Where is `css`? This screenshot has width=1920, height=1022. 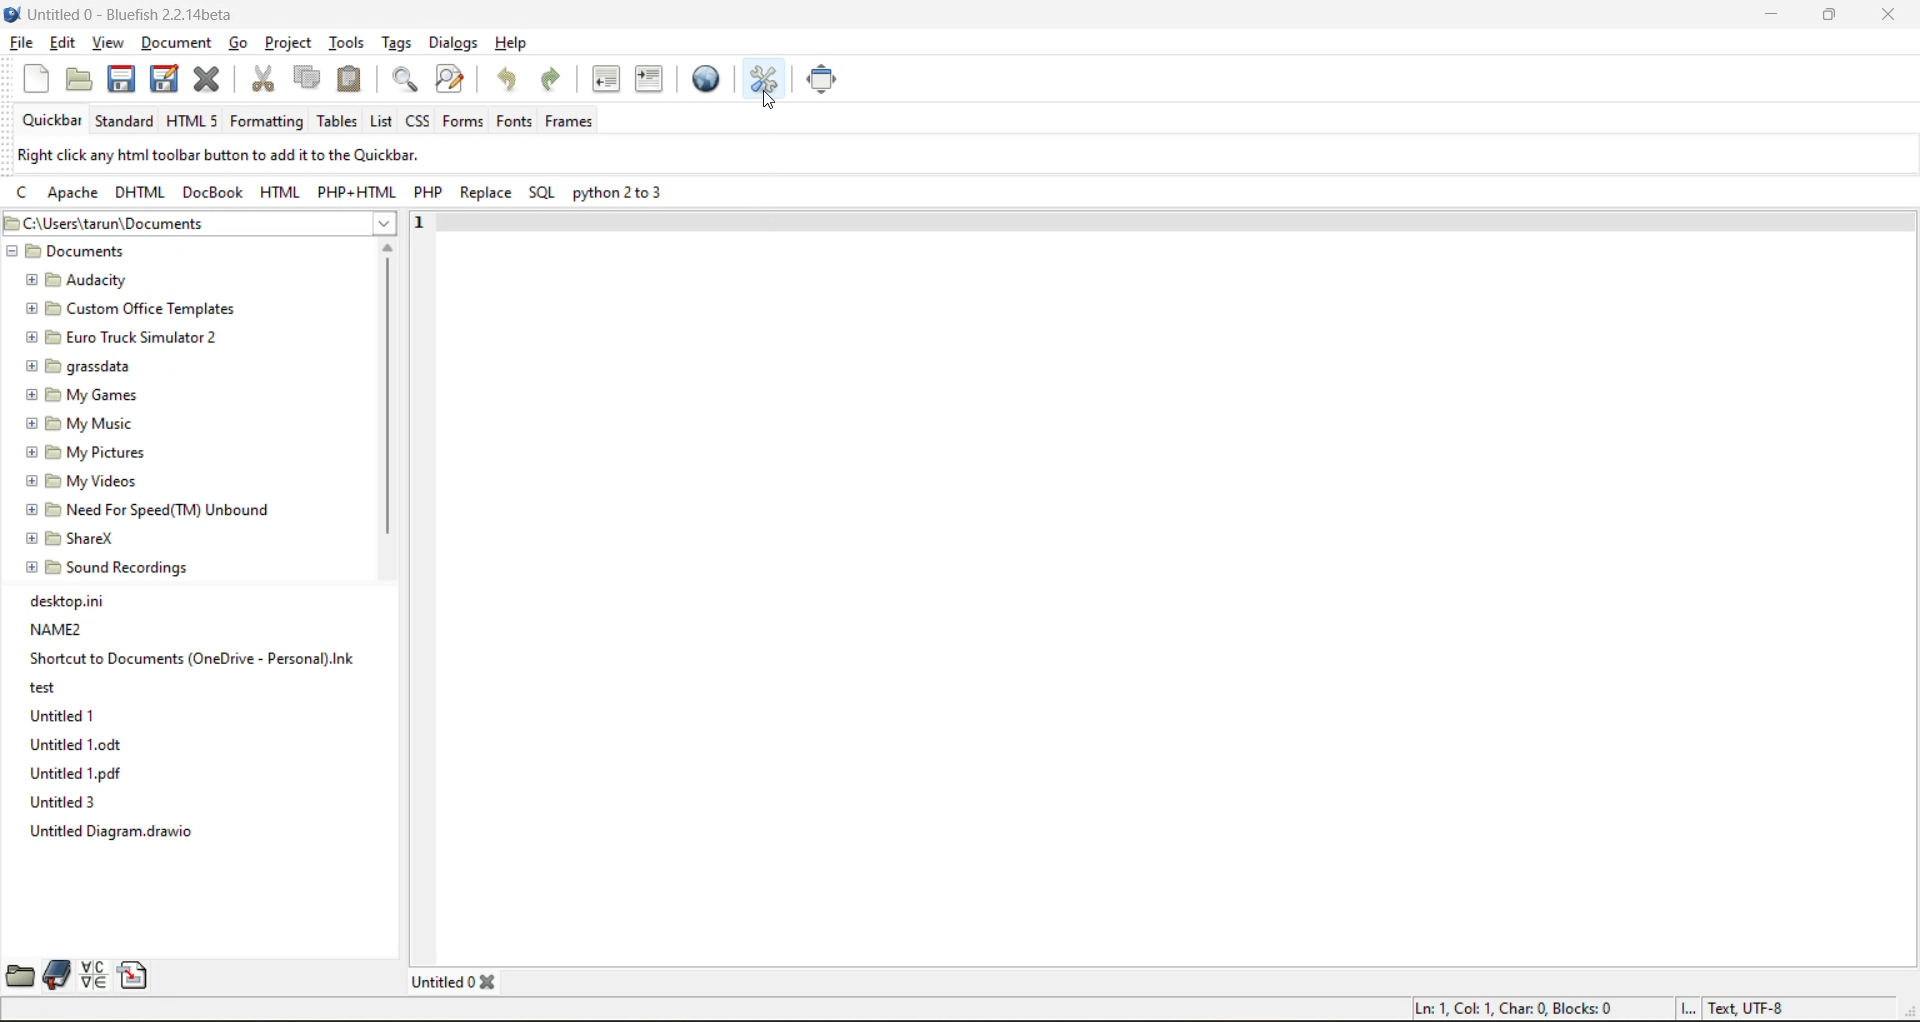 css is located at coordinates (420, 118).